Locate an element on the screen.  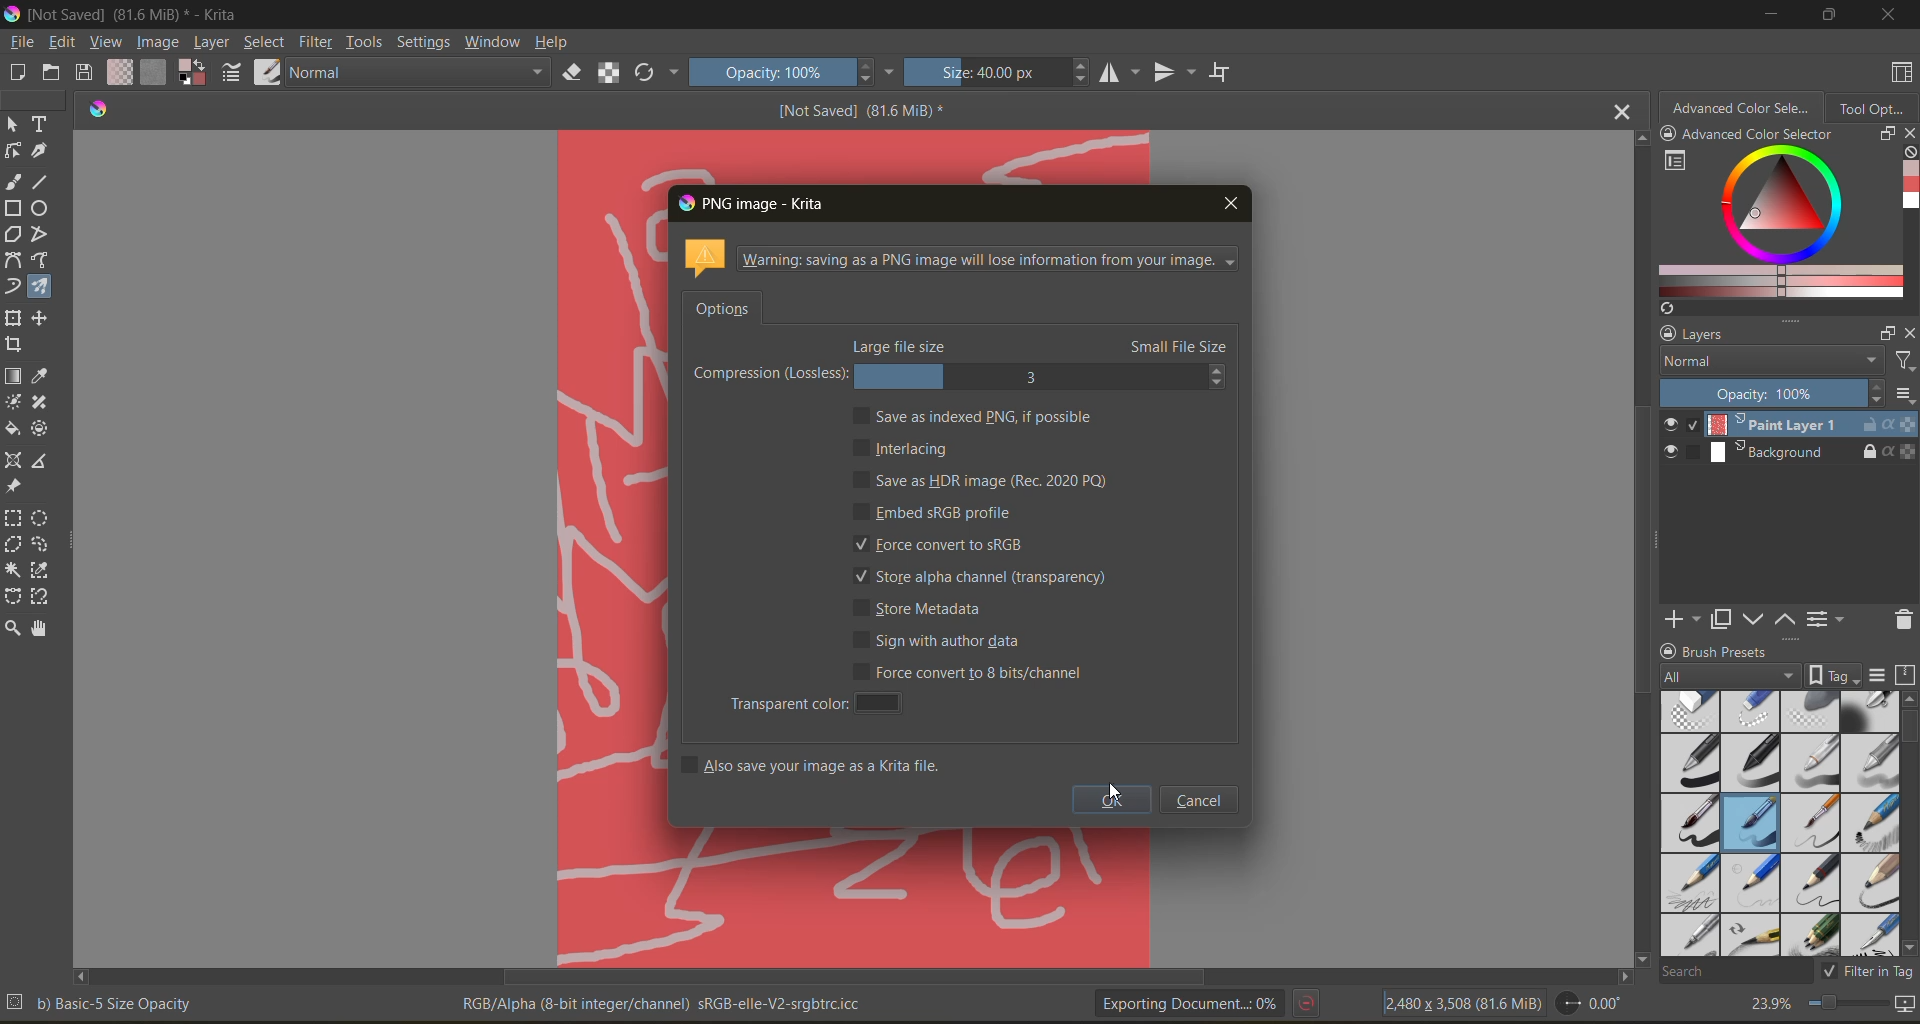
duplicate mask is located at coordinates (1721, 620).